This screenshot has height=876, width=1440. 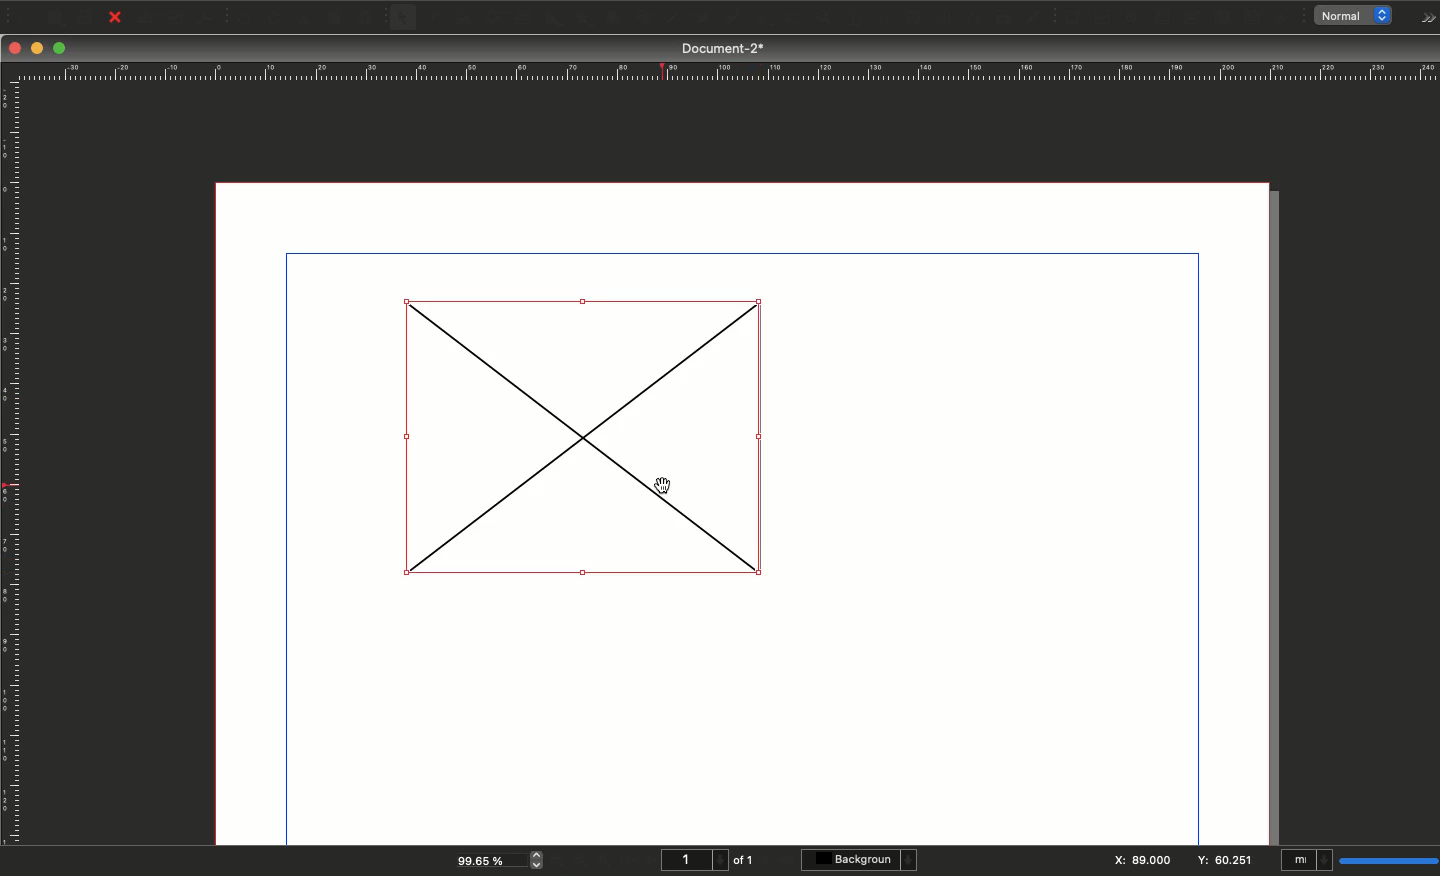 What do you see at coordinates (968, 18) in the screenshot?
I see `Measurements` at bounding box center [968, 18].